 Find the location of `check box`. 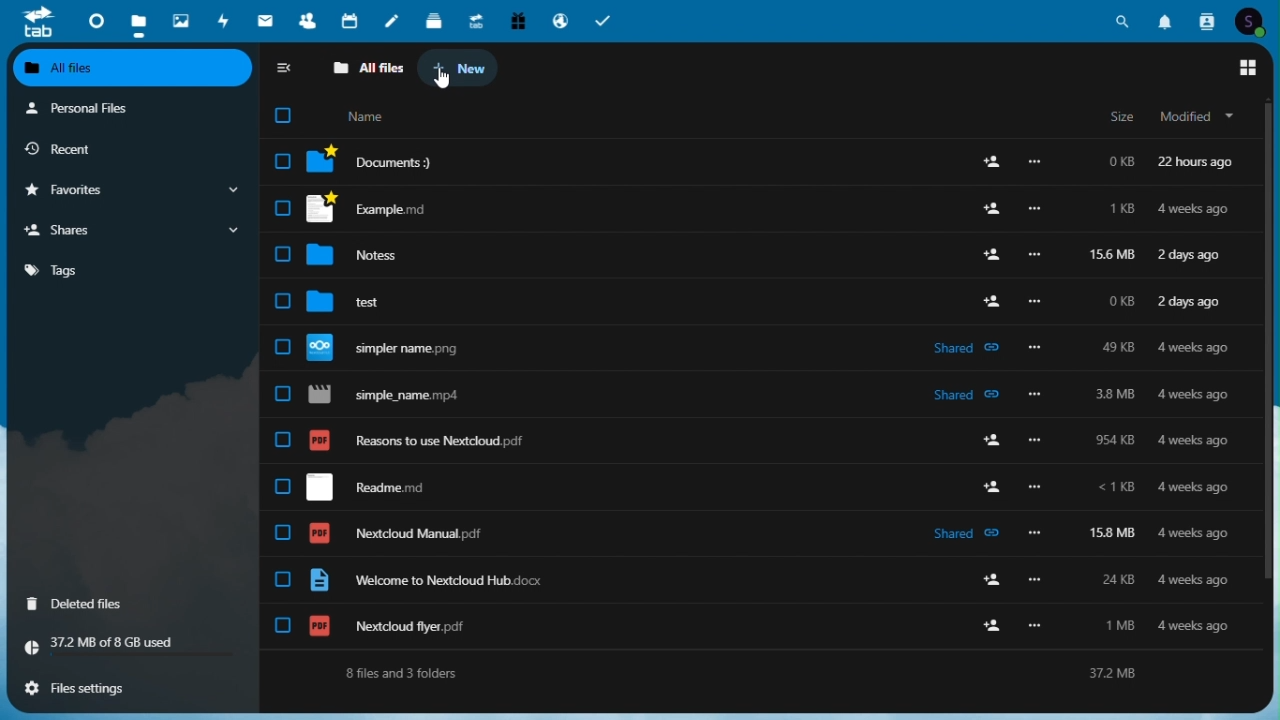

check box is located at coordinates (283, 114).